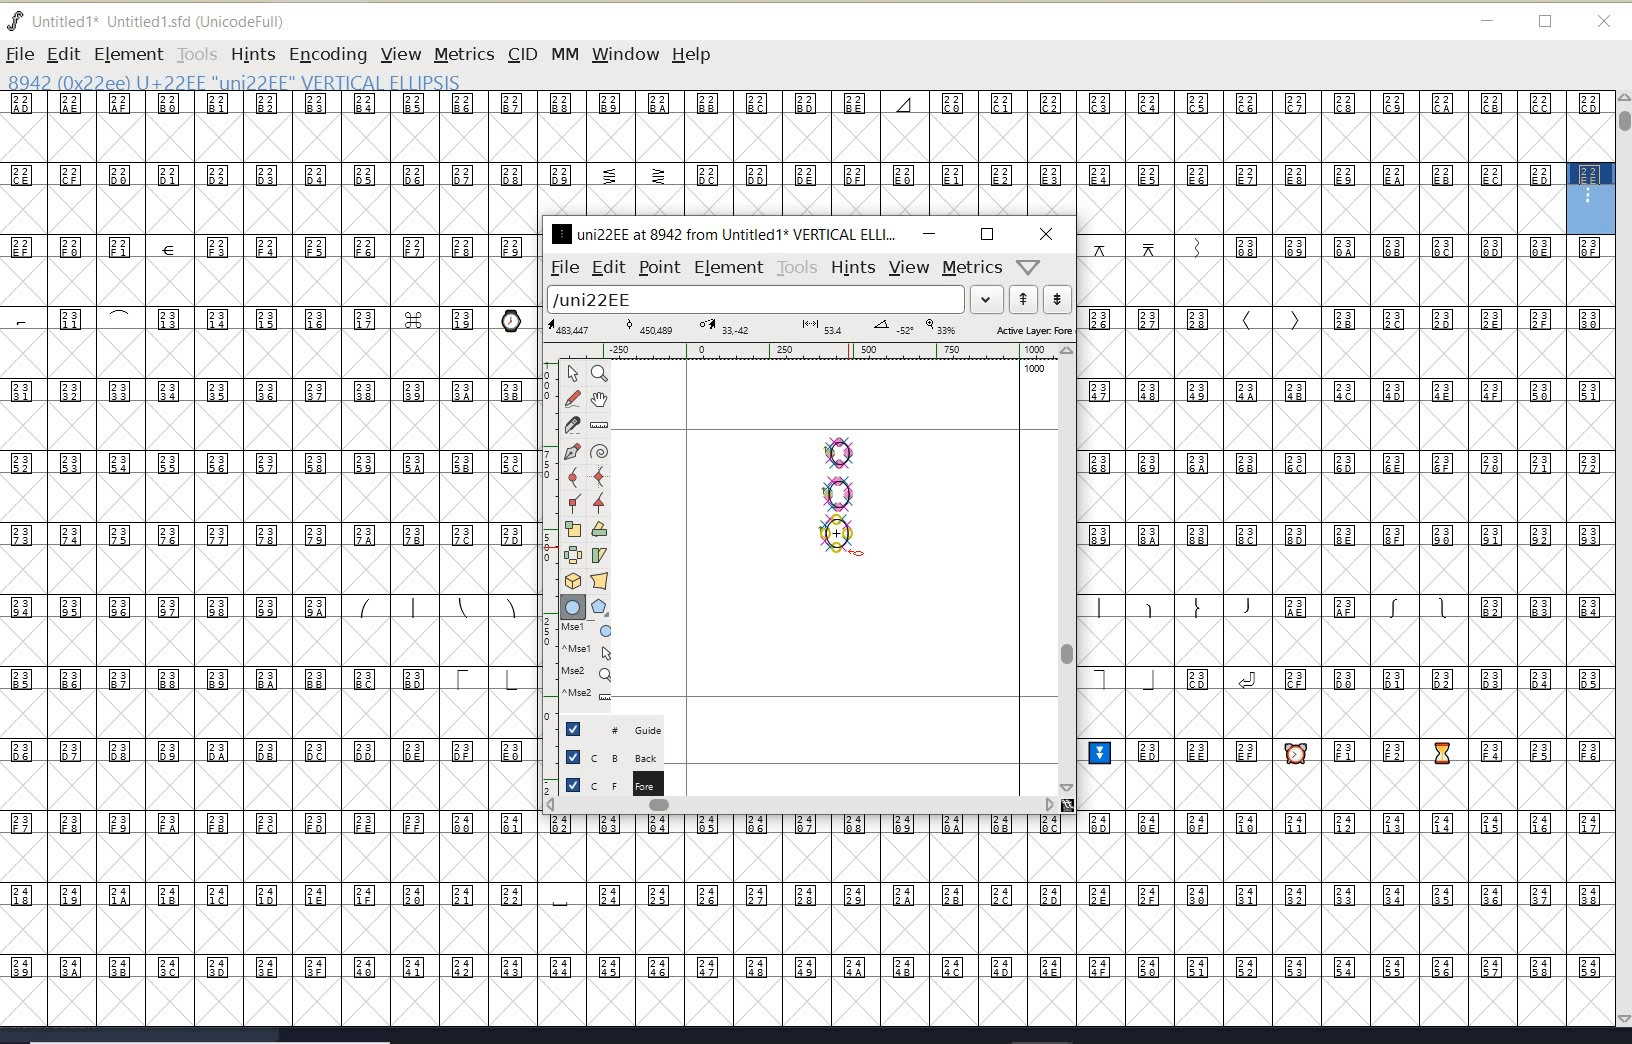 Image resolution: width=1632 pixels, height=1044 pixels. Describe the element at coordinates (599, 609) in the screenshot. I see `polygon or star` at that location.